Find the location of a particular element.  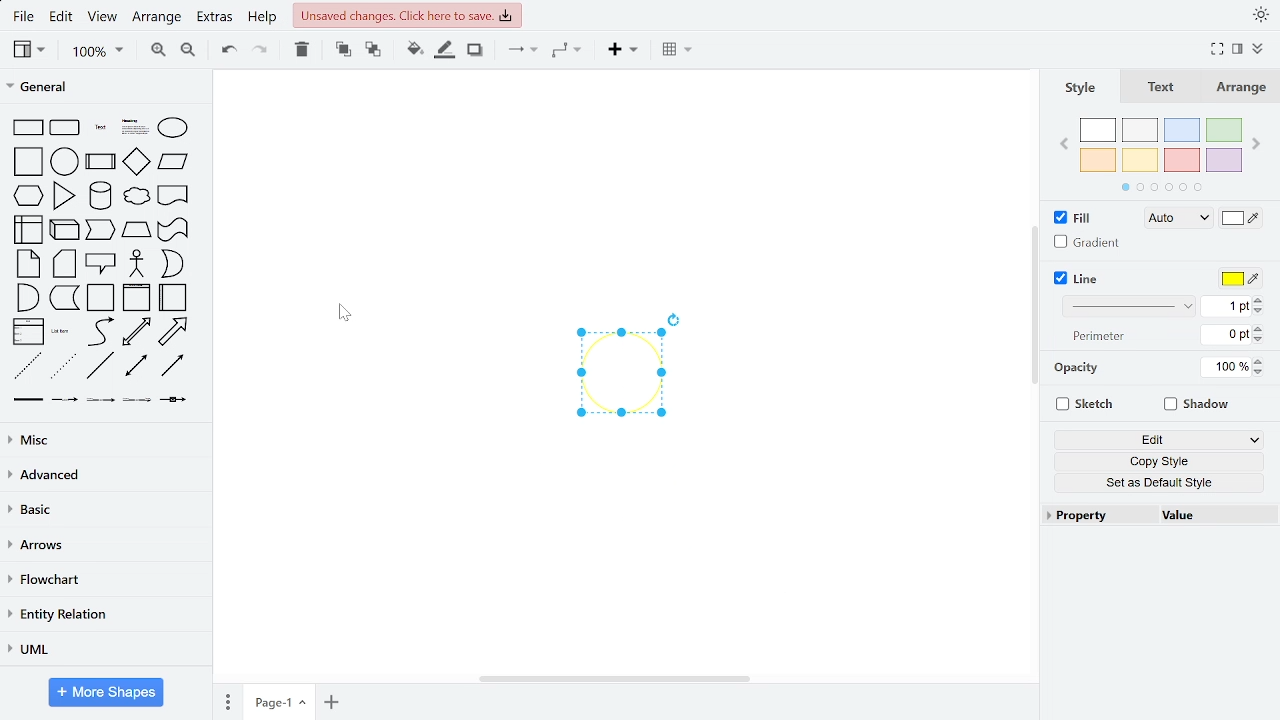

appearence is located at coordinates (1258, 16).